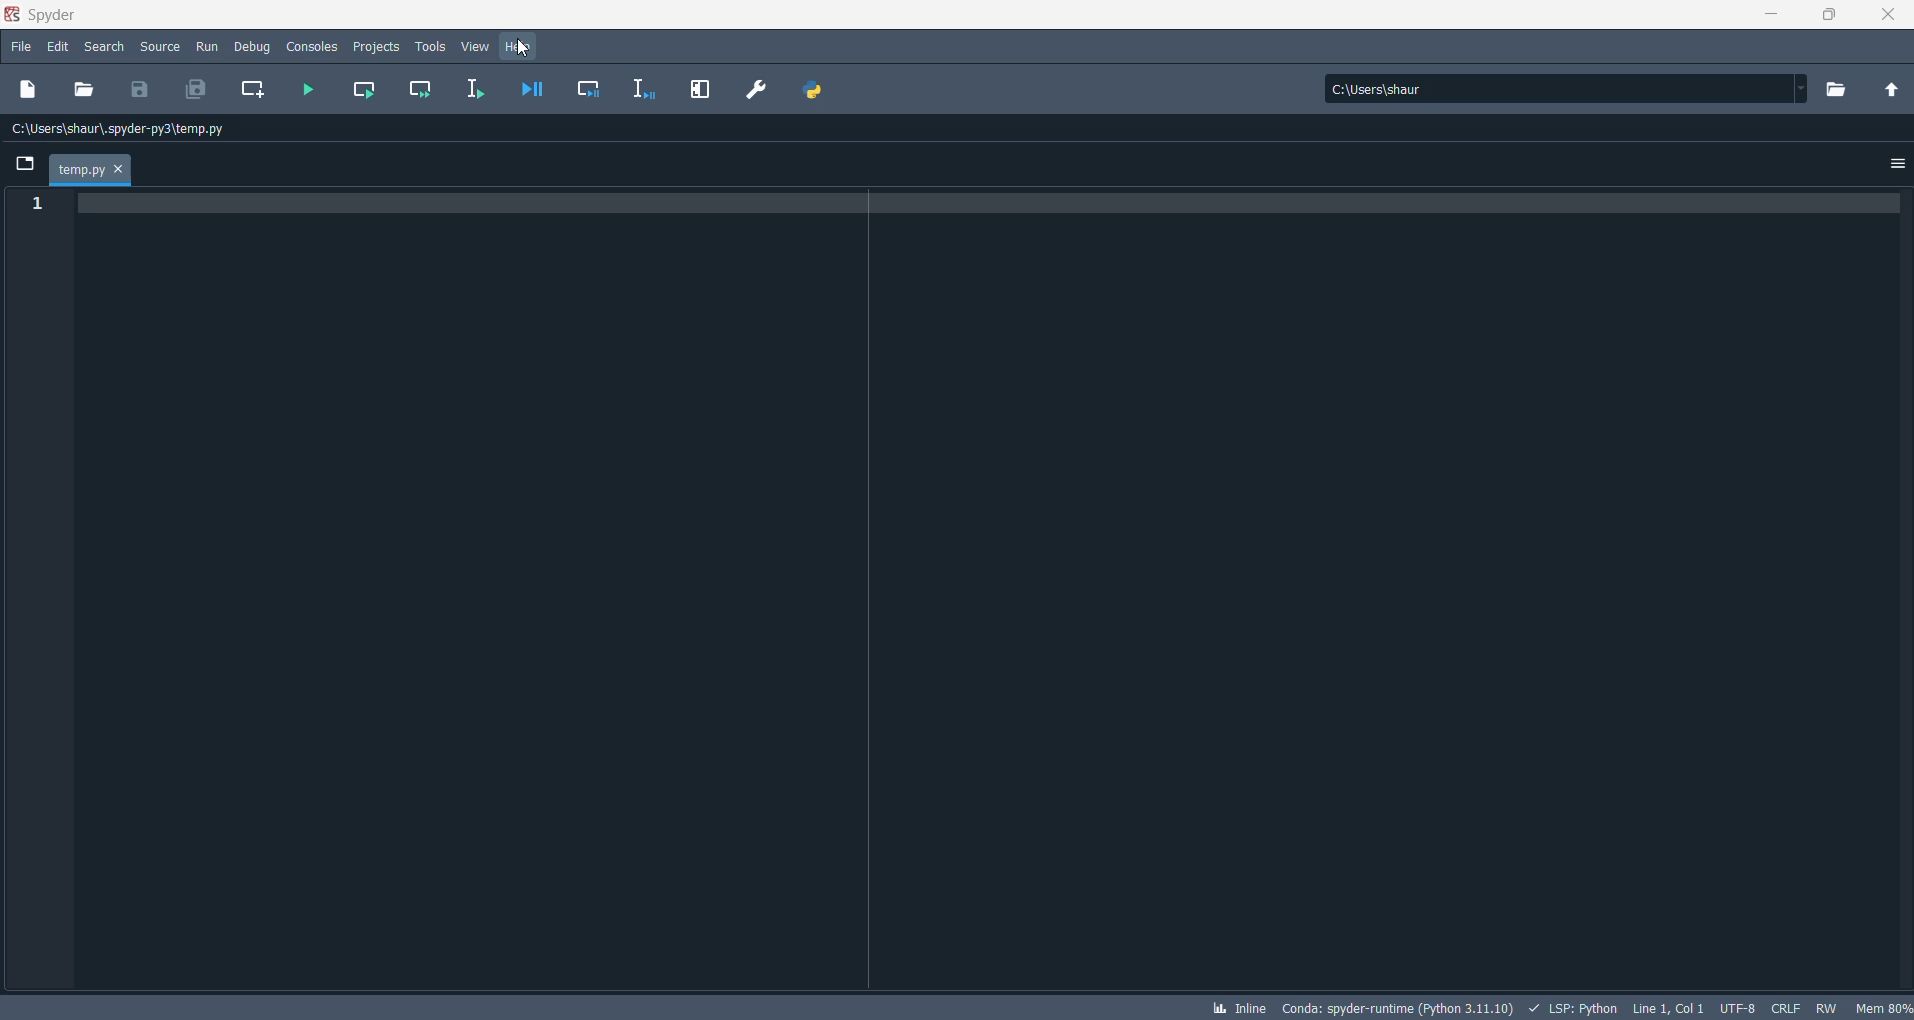 This screenshot has width=1914, height=1020. I want to click on run selection , so click(477, 90).